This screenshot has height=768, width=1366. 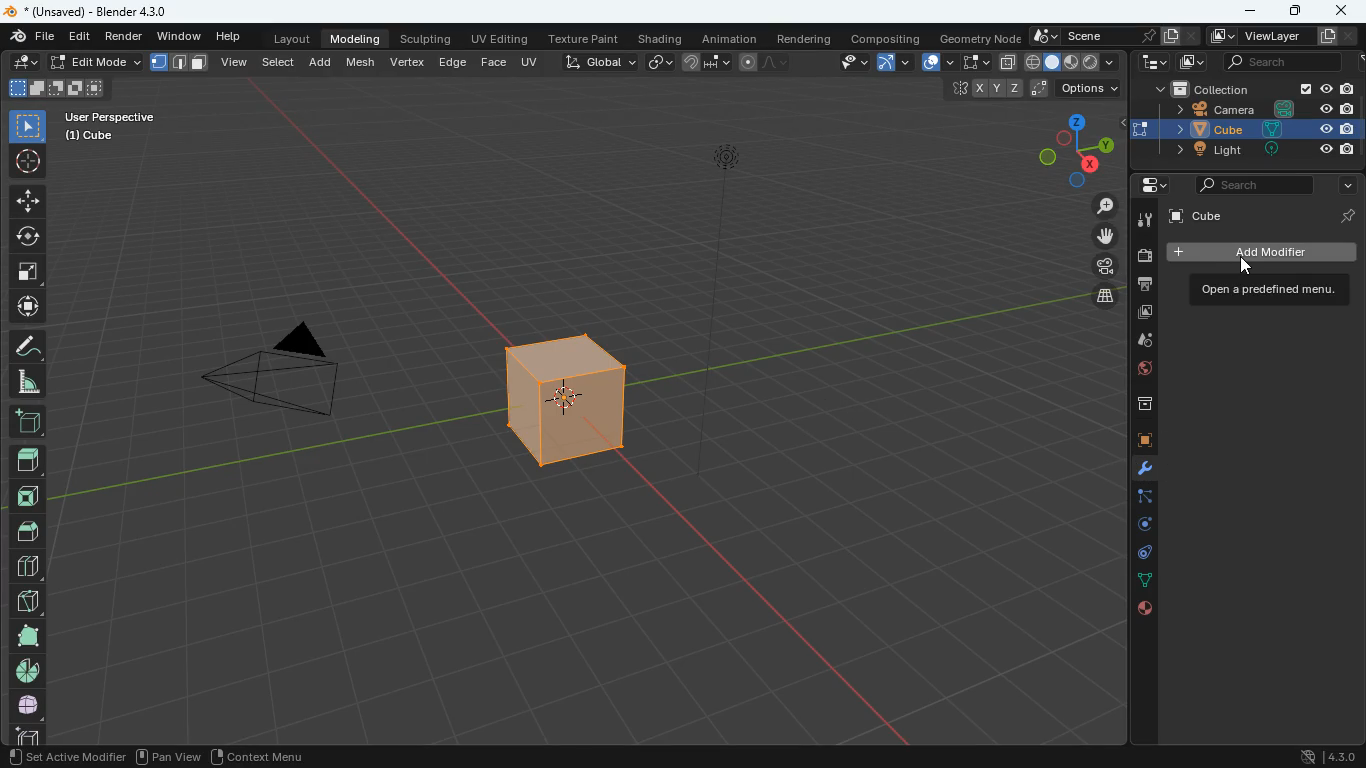 What do you see at coordinates (27, 597) in the screenshot?
I see `diagonal` at bounding box center [27, 597].